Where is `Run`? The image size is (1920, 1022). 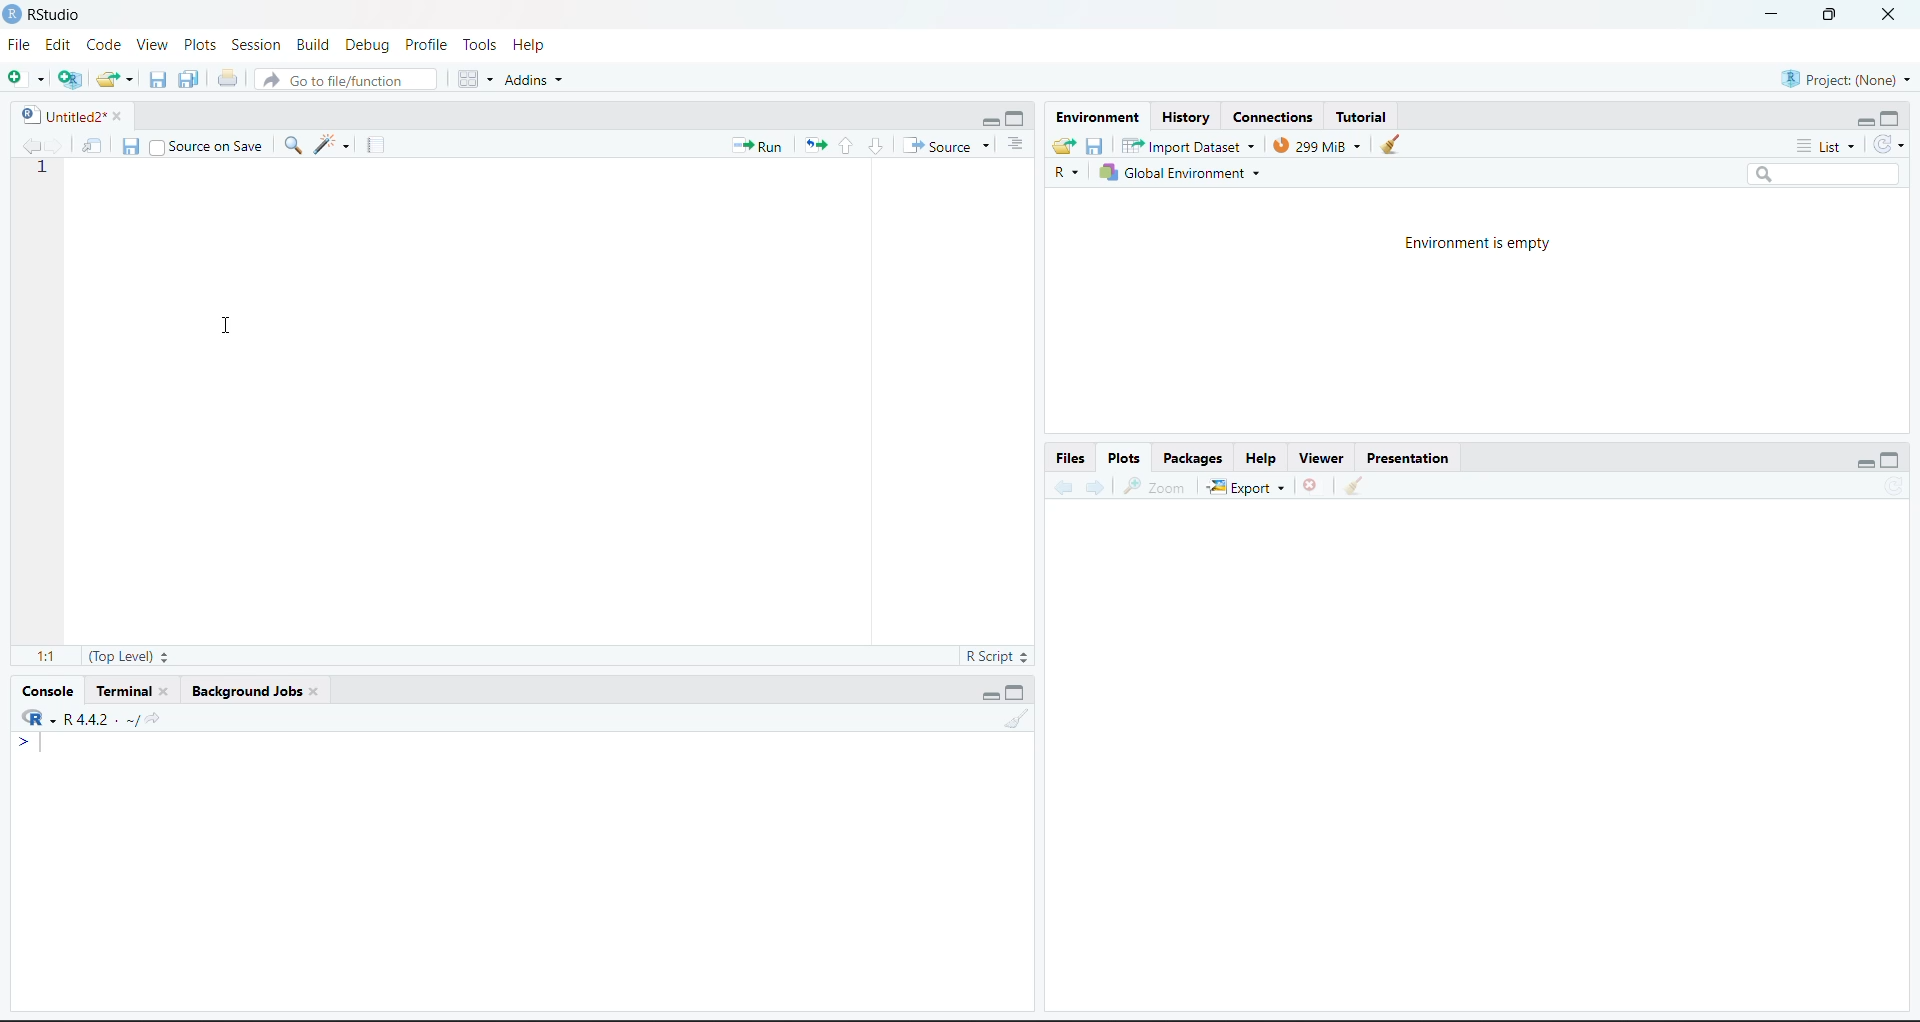
Run is located at coordinates (758, 146).